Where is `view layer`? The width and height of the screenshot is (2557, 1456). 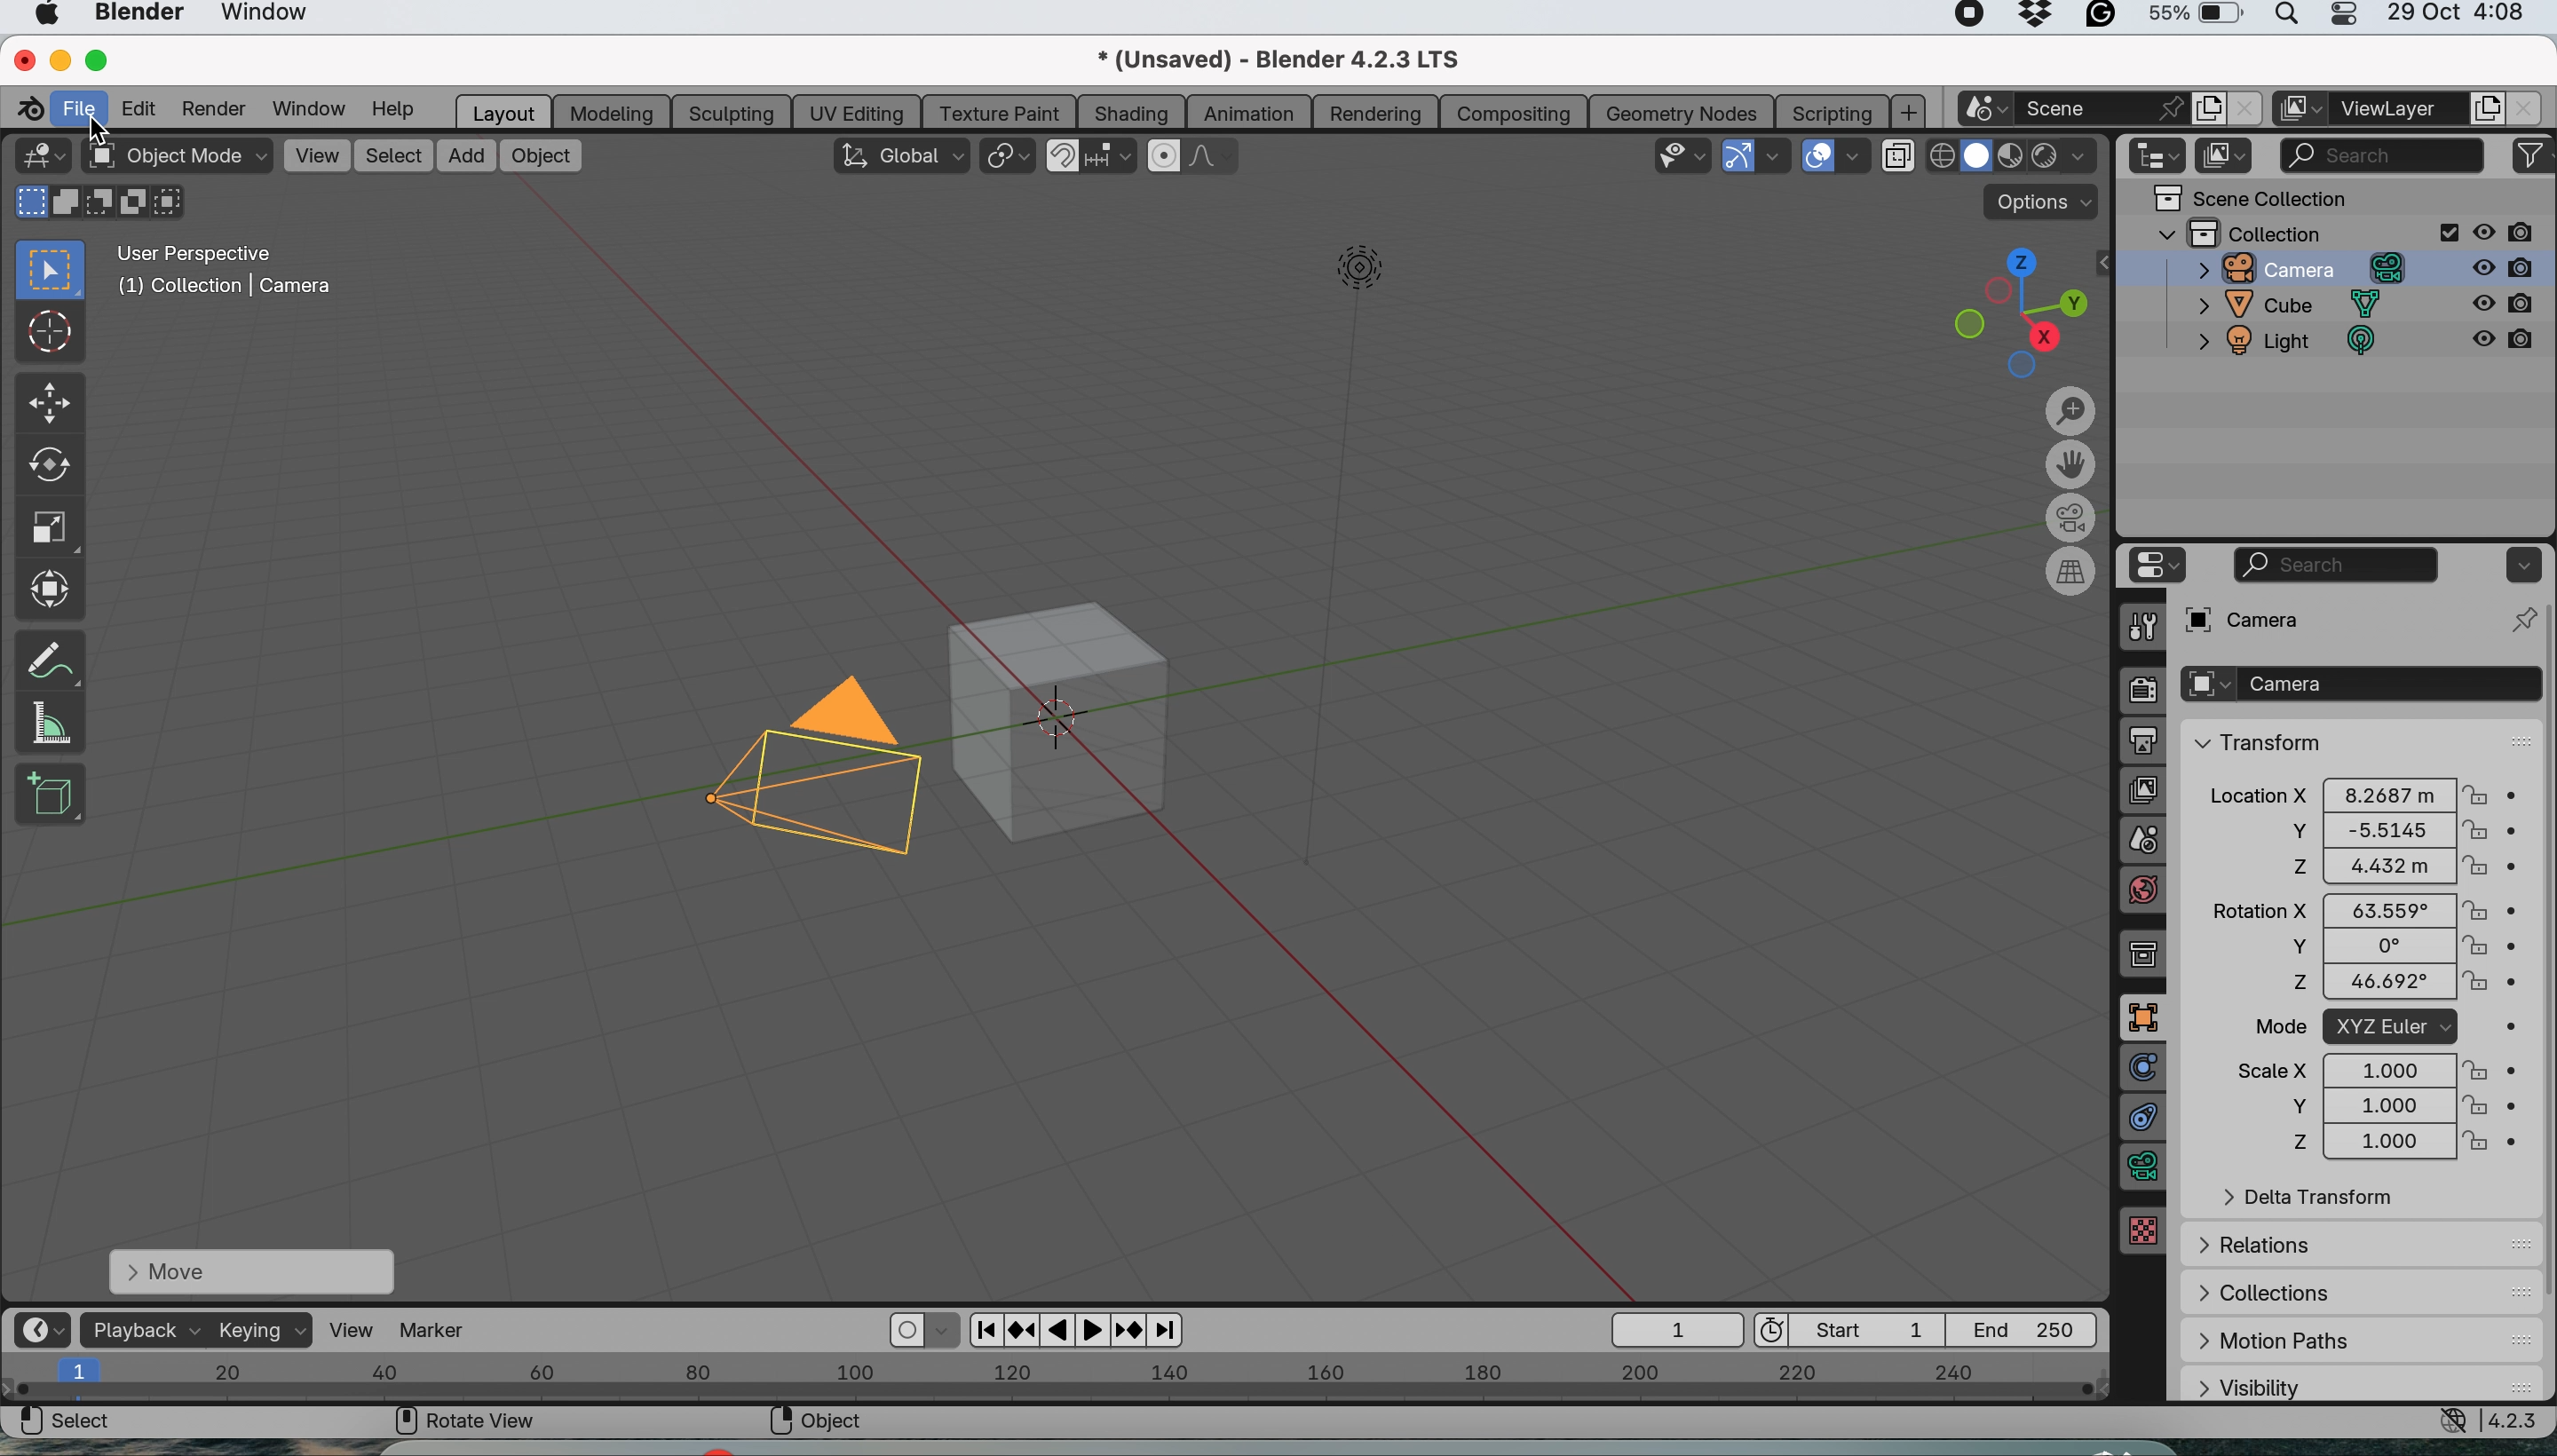 view layer is located at coordinates (2144, 789).